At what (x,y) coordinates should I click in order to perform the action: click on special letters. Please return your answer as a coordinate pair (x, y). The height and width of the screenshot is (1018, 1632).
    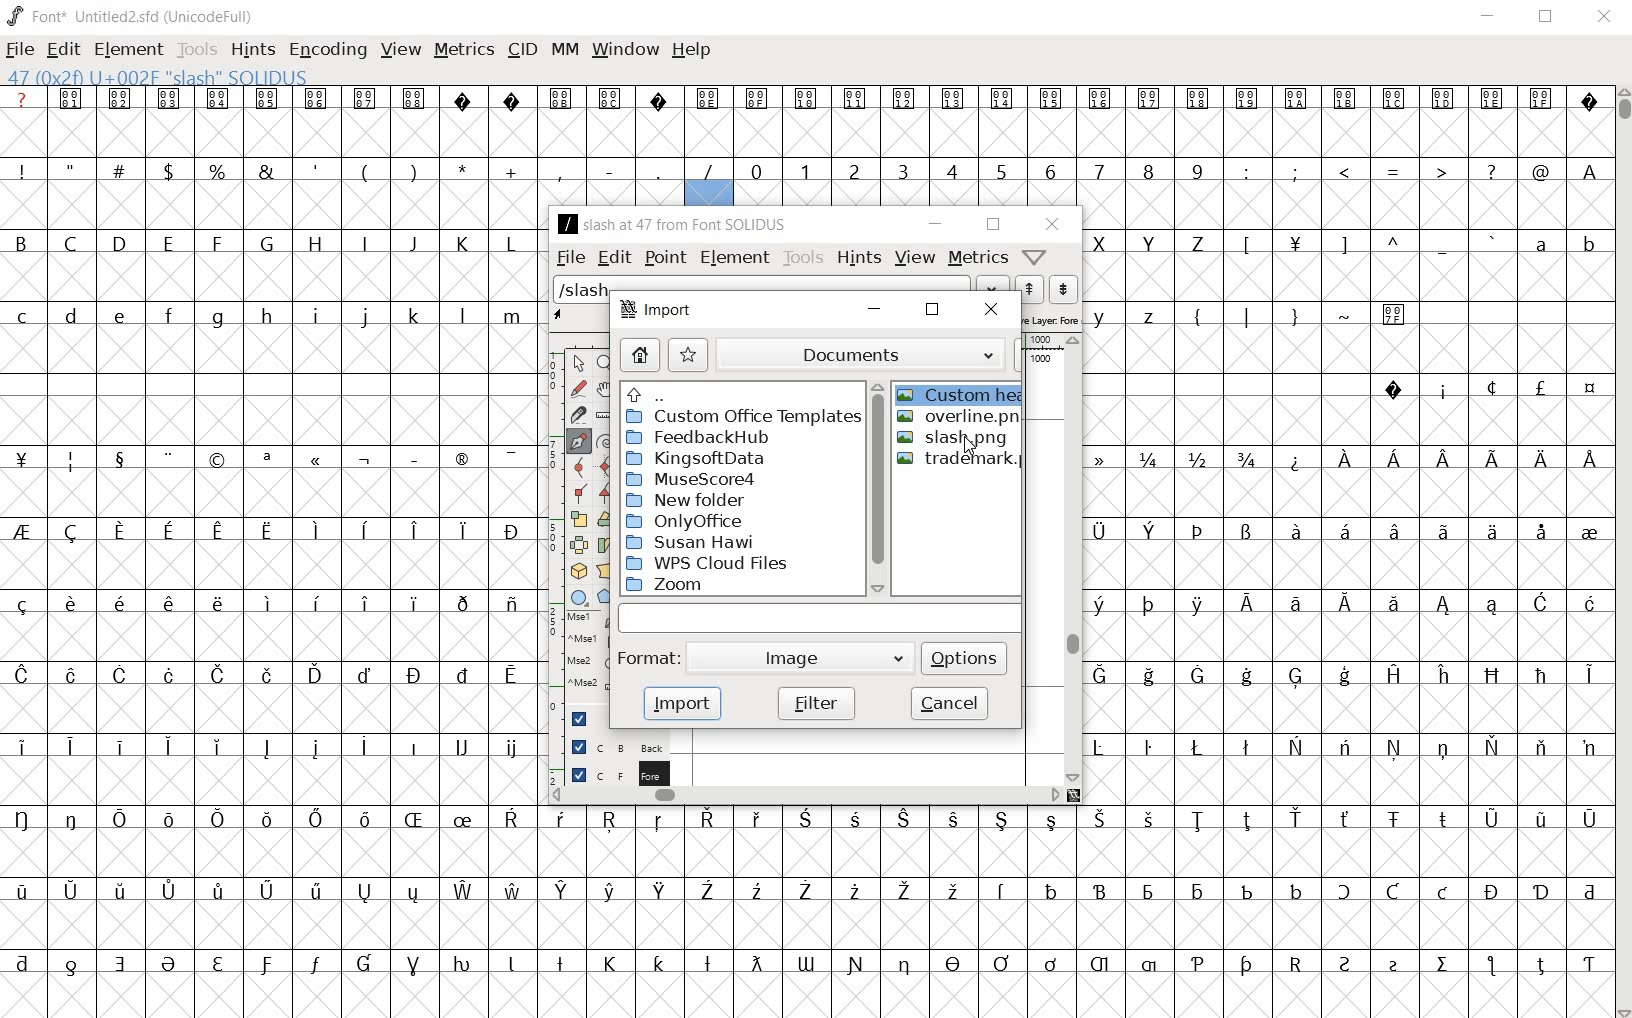
    Looking at the image, I should click on (1345, 673).